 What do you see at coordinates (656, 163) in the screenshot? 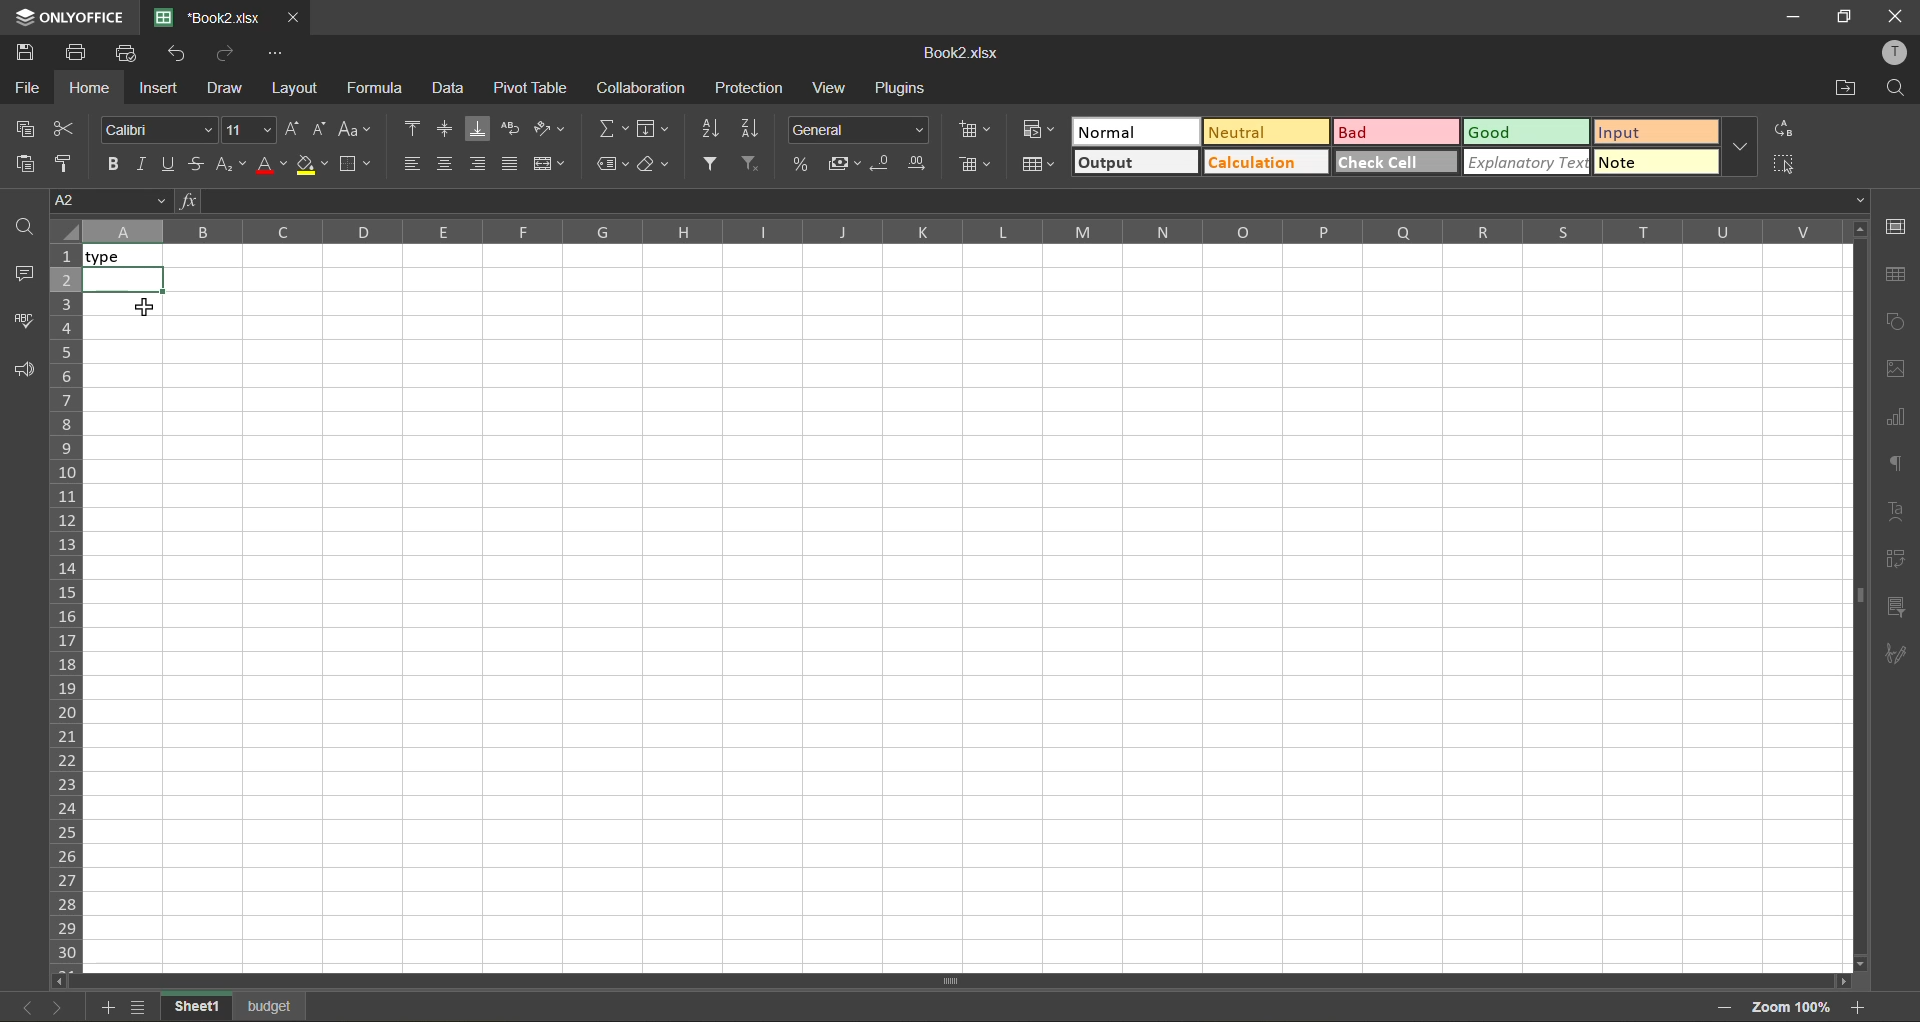
I see `clear` at bounding box center [656, 163].